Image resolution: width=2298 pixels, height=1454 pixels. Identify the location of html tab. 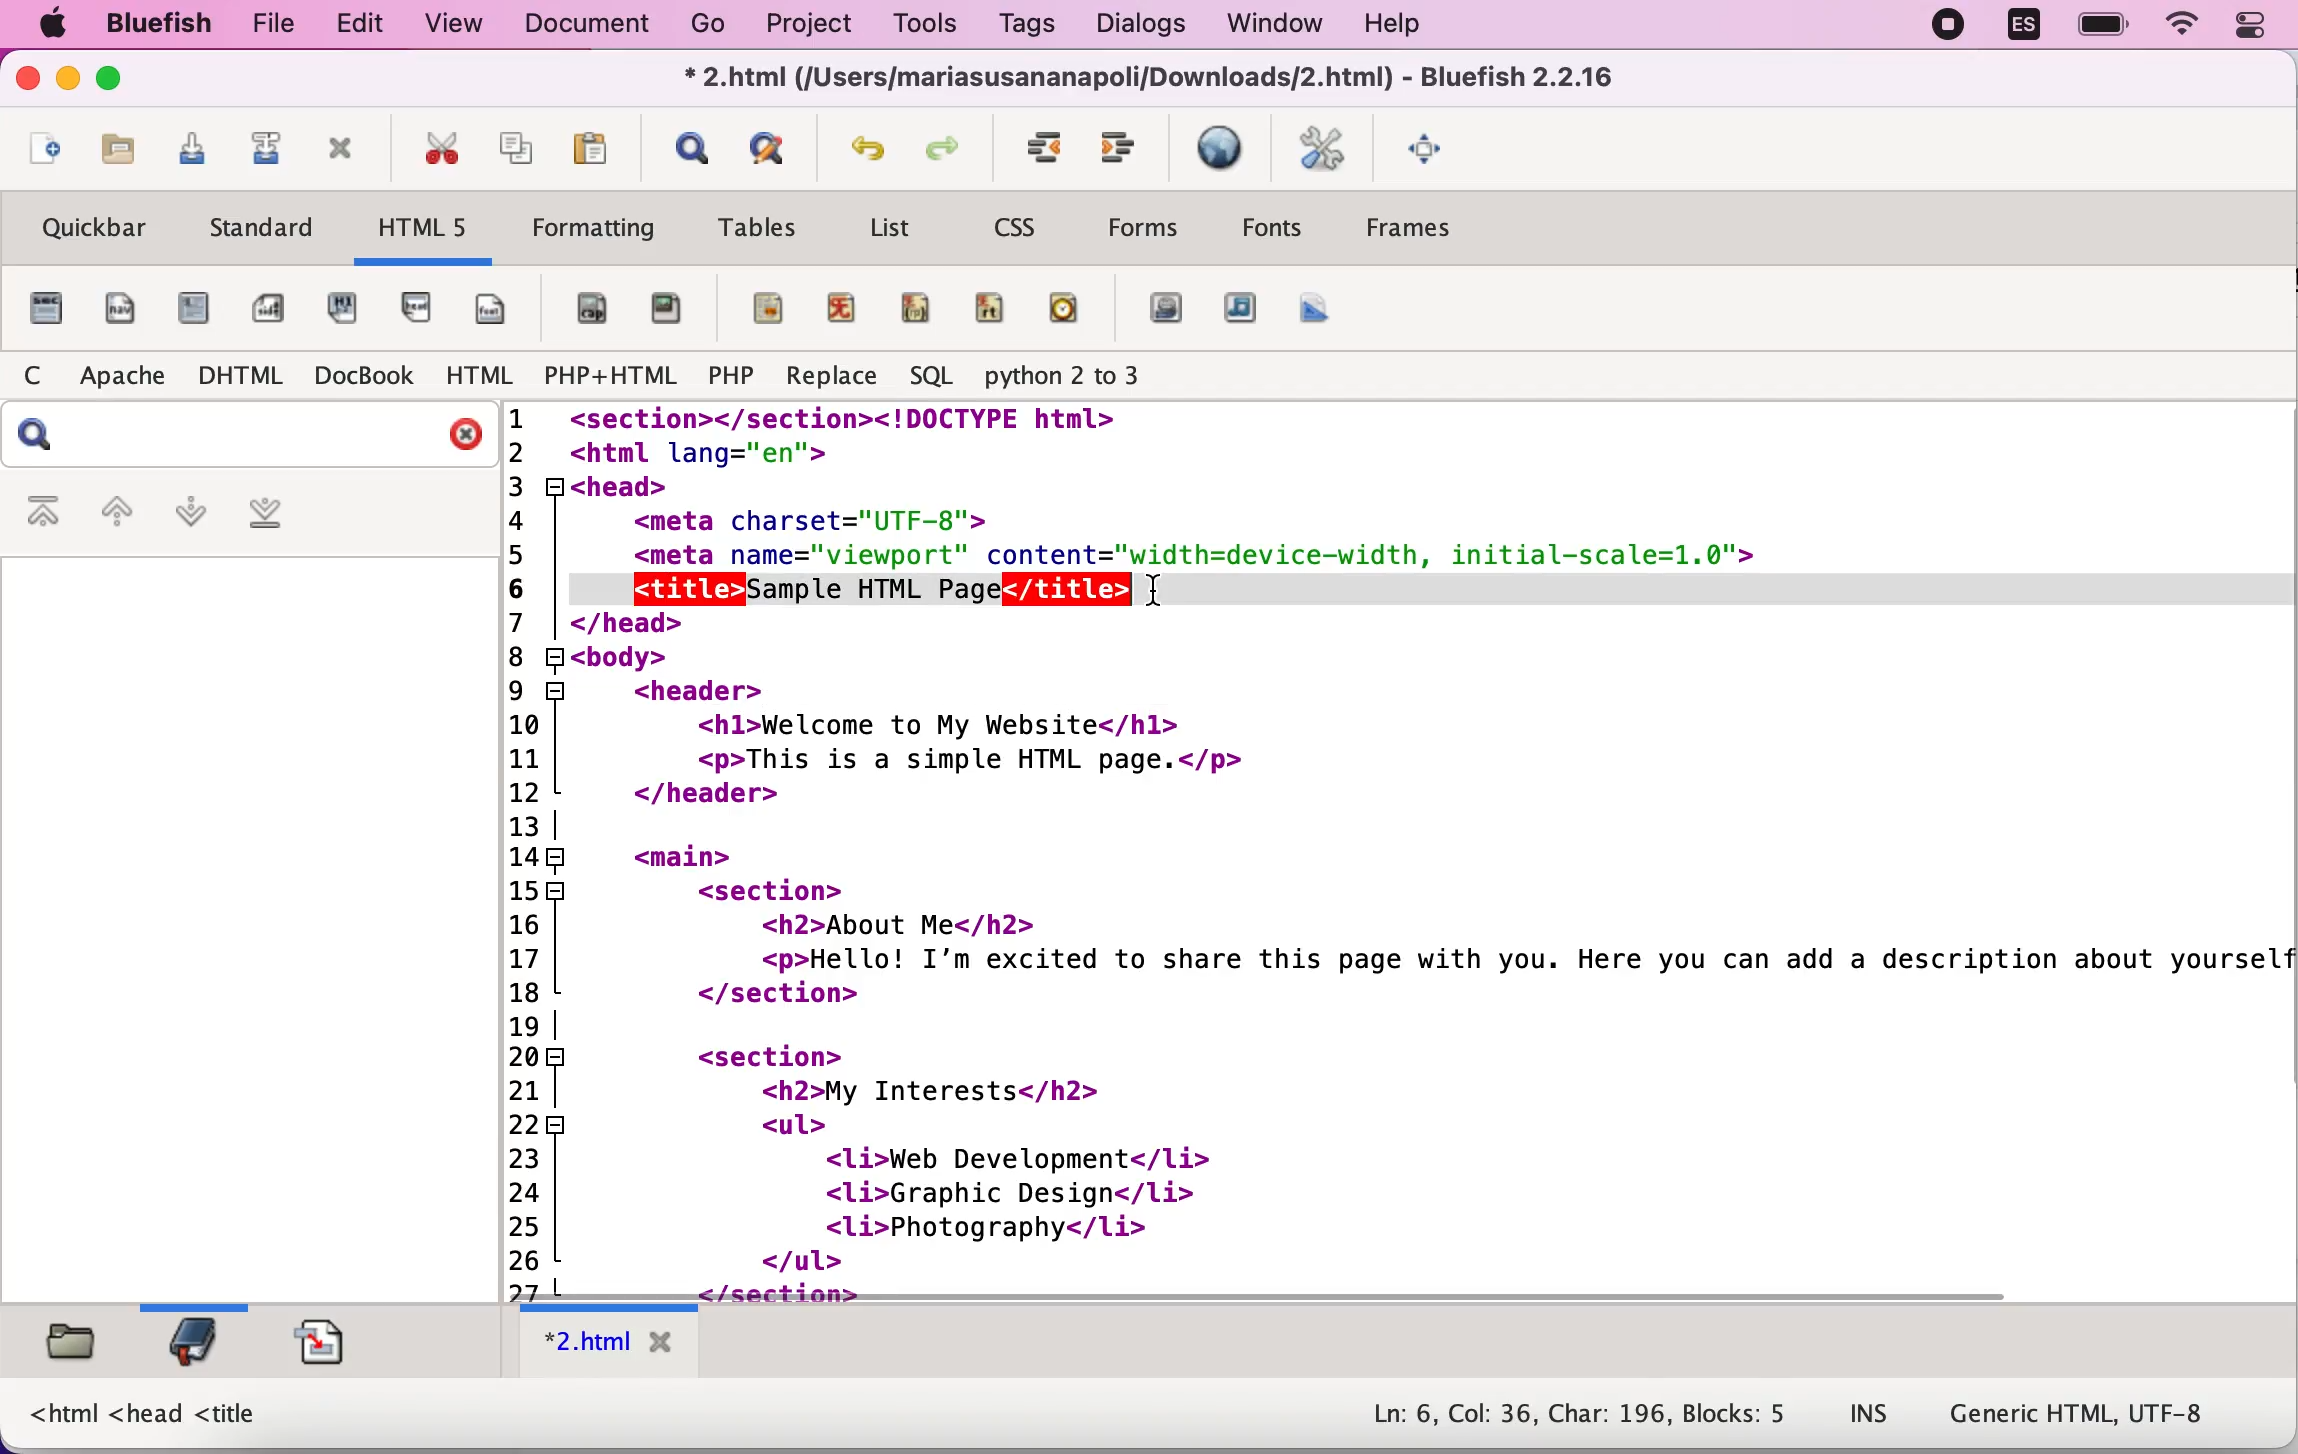
(608, 1344).